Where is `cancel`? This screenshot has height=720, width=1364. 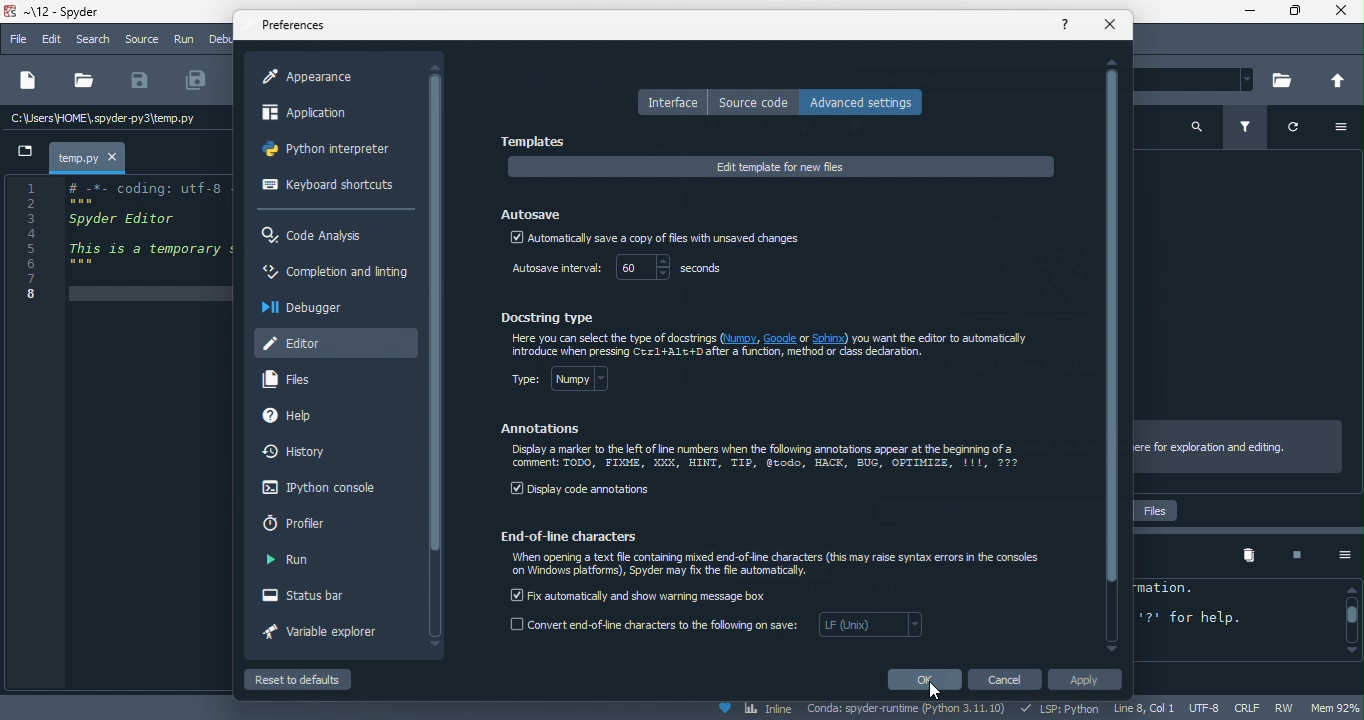 cancel is located at coordinates (1008, 680).